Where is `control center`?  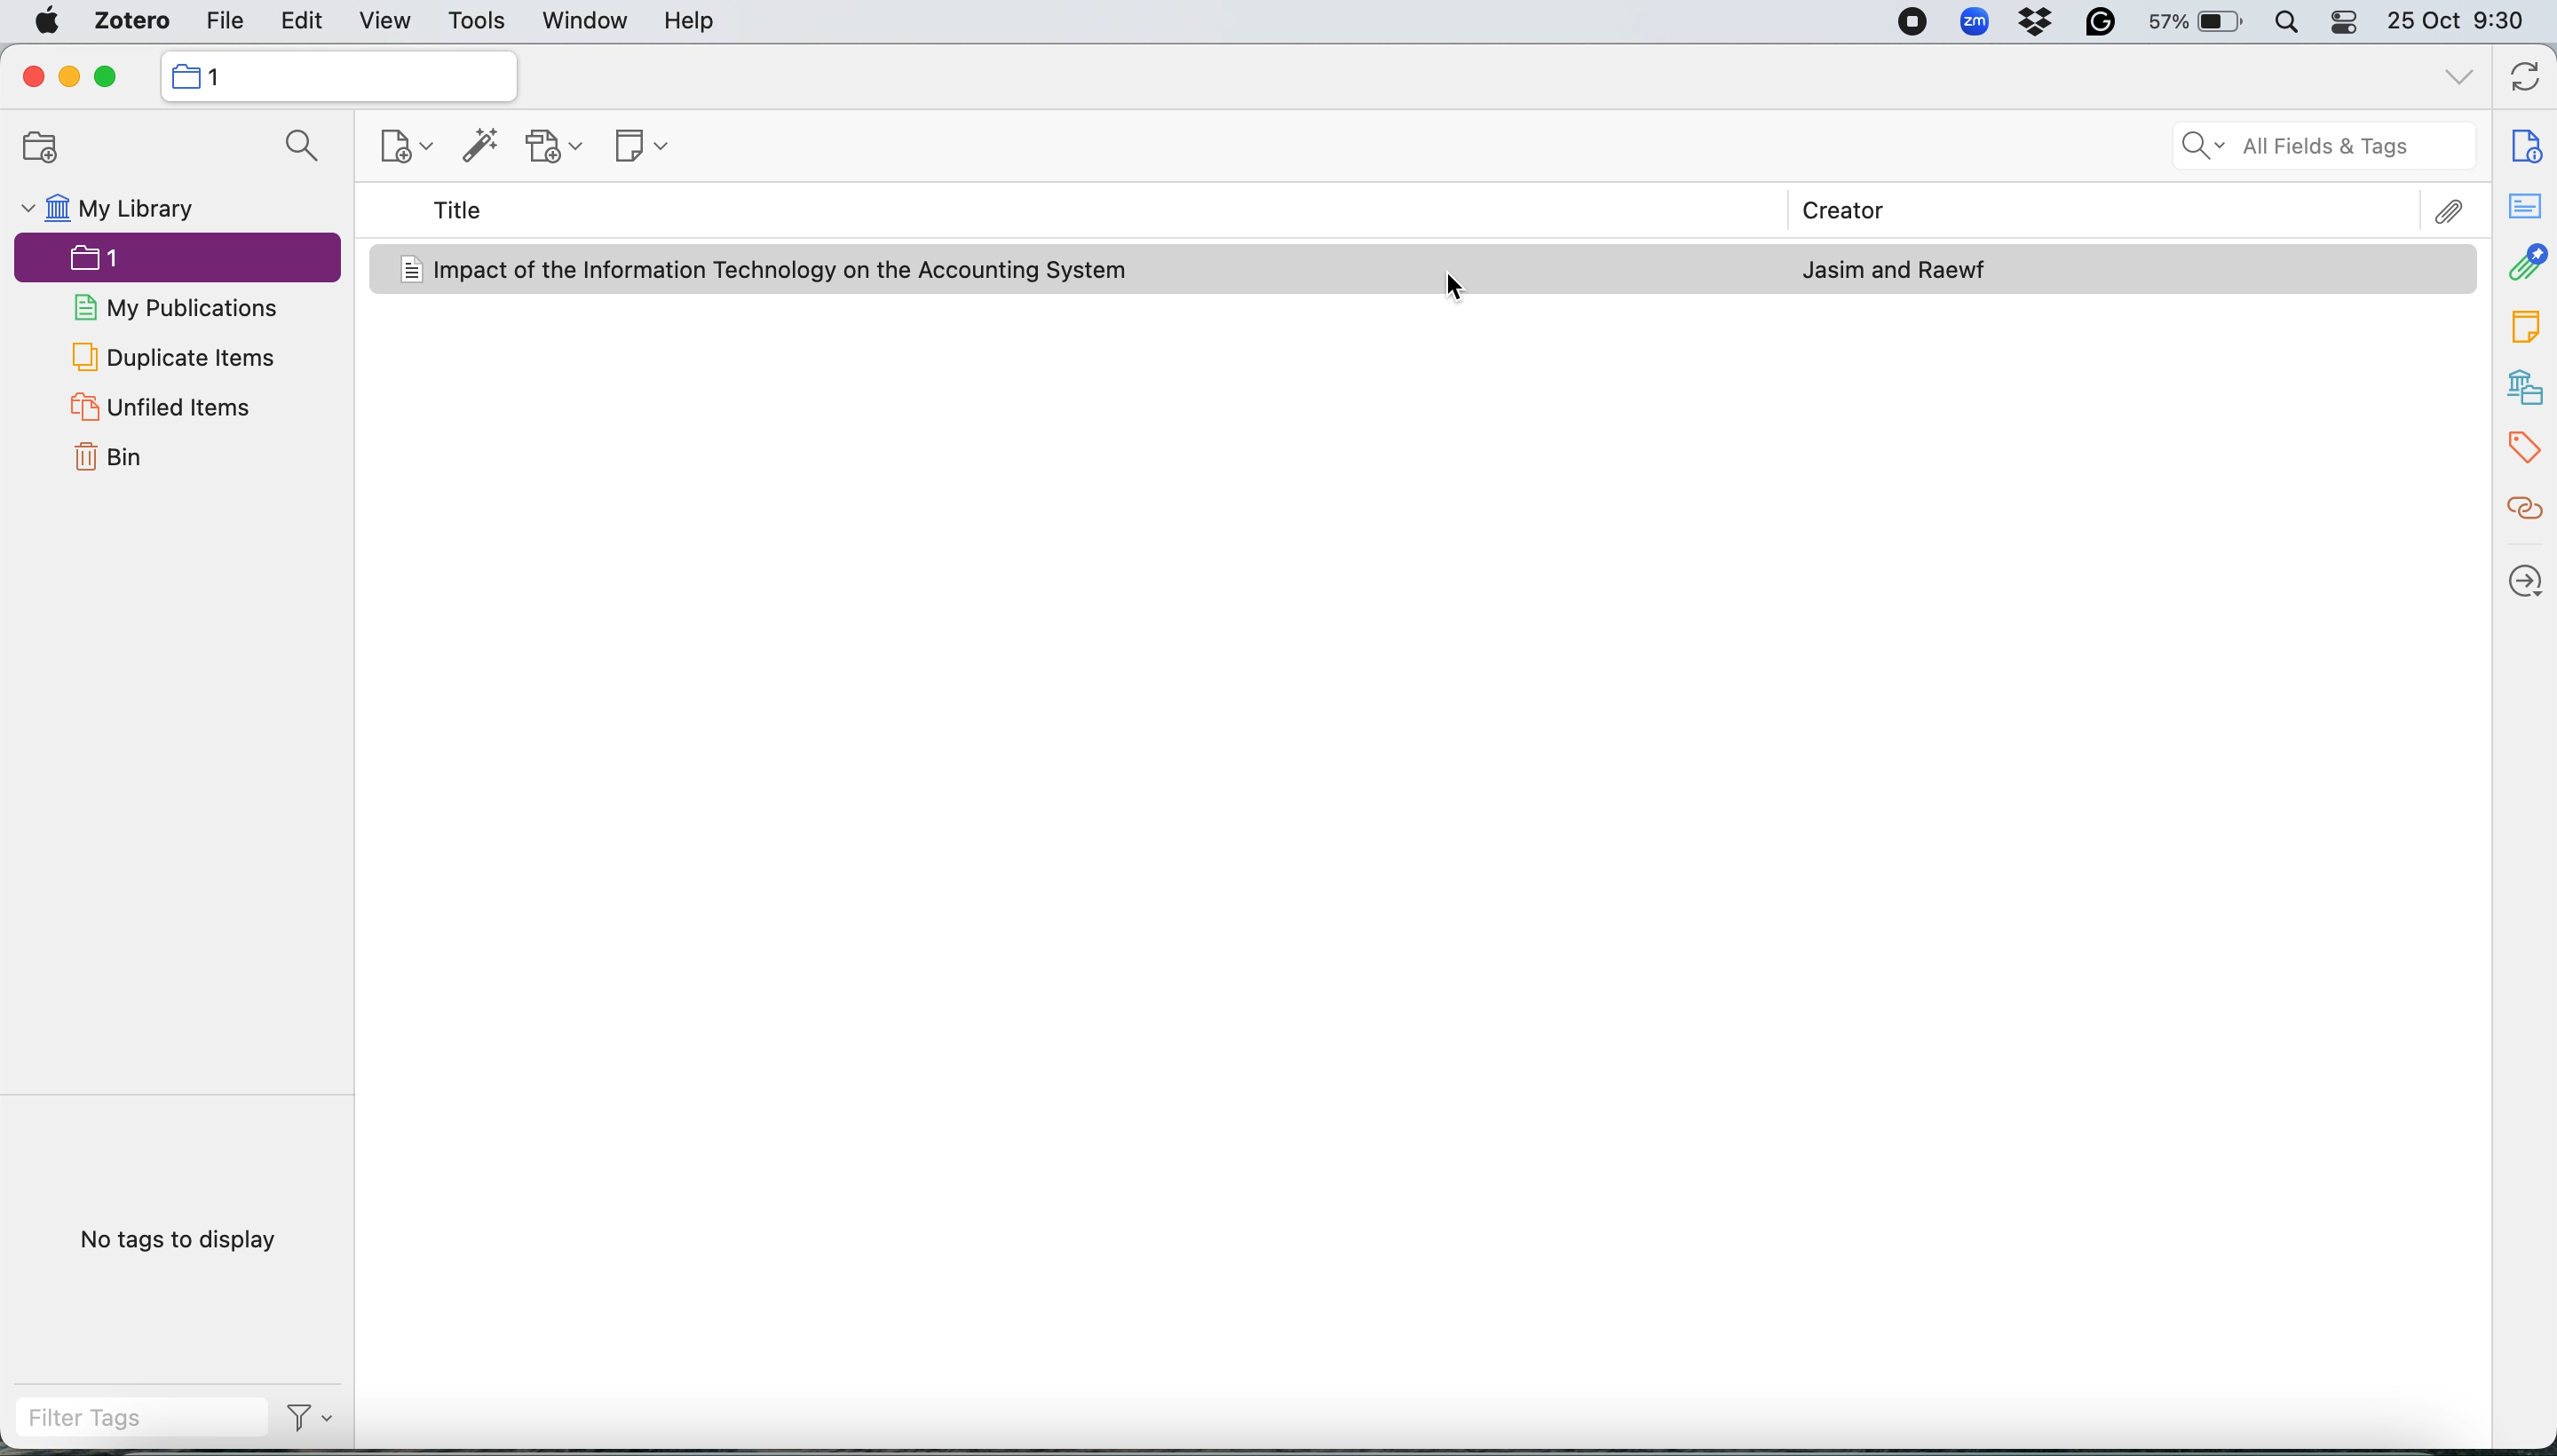 control center is located at coordinates (2342, 22).